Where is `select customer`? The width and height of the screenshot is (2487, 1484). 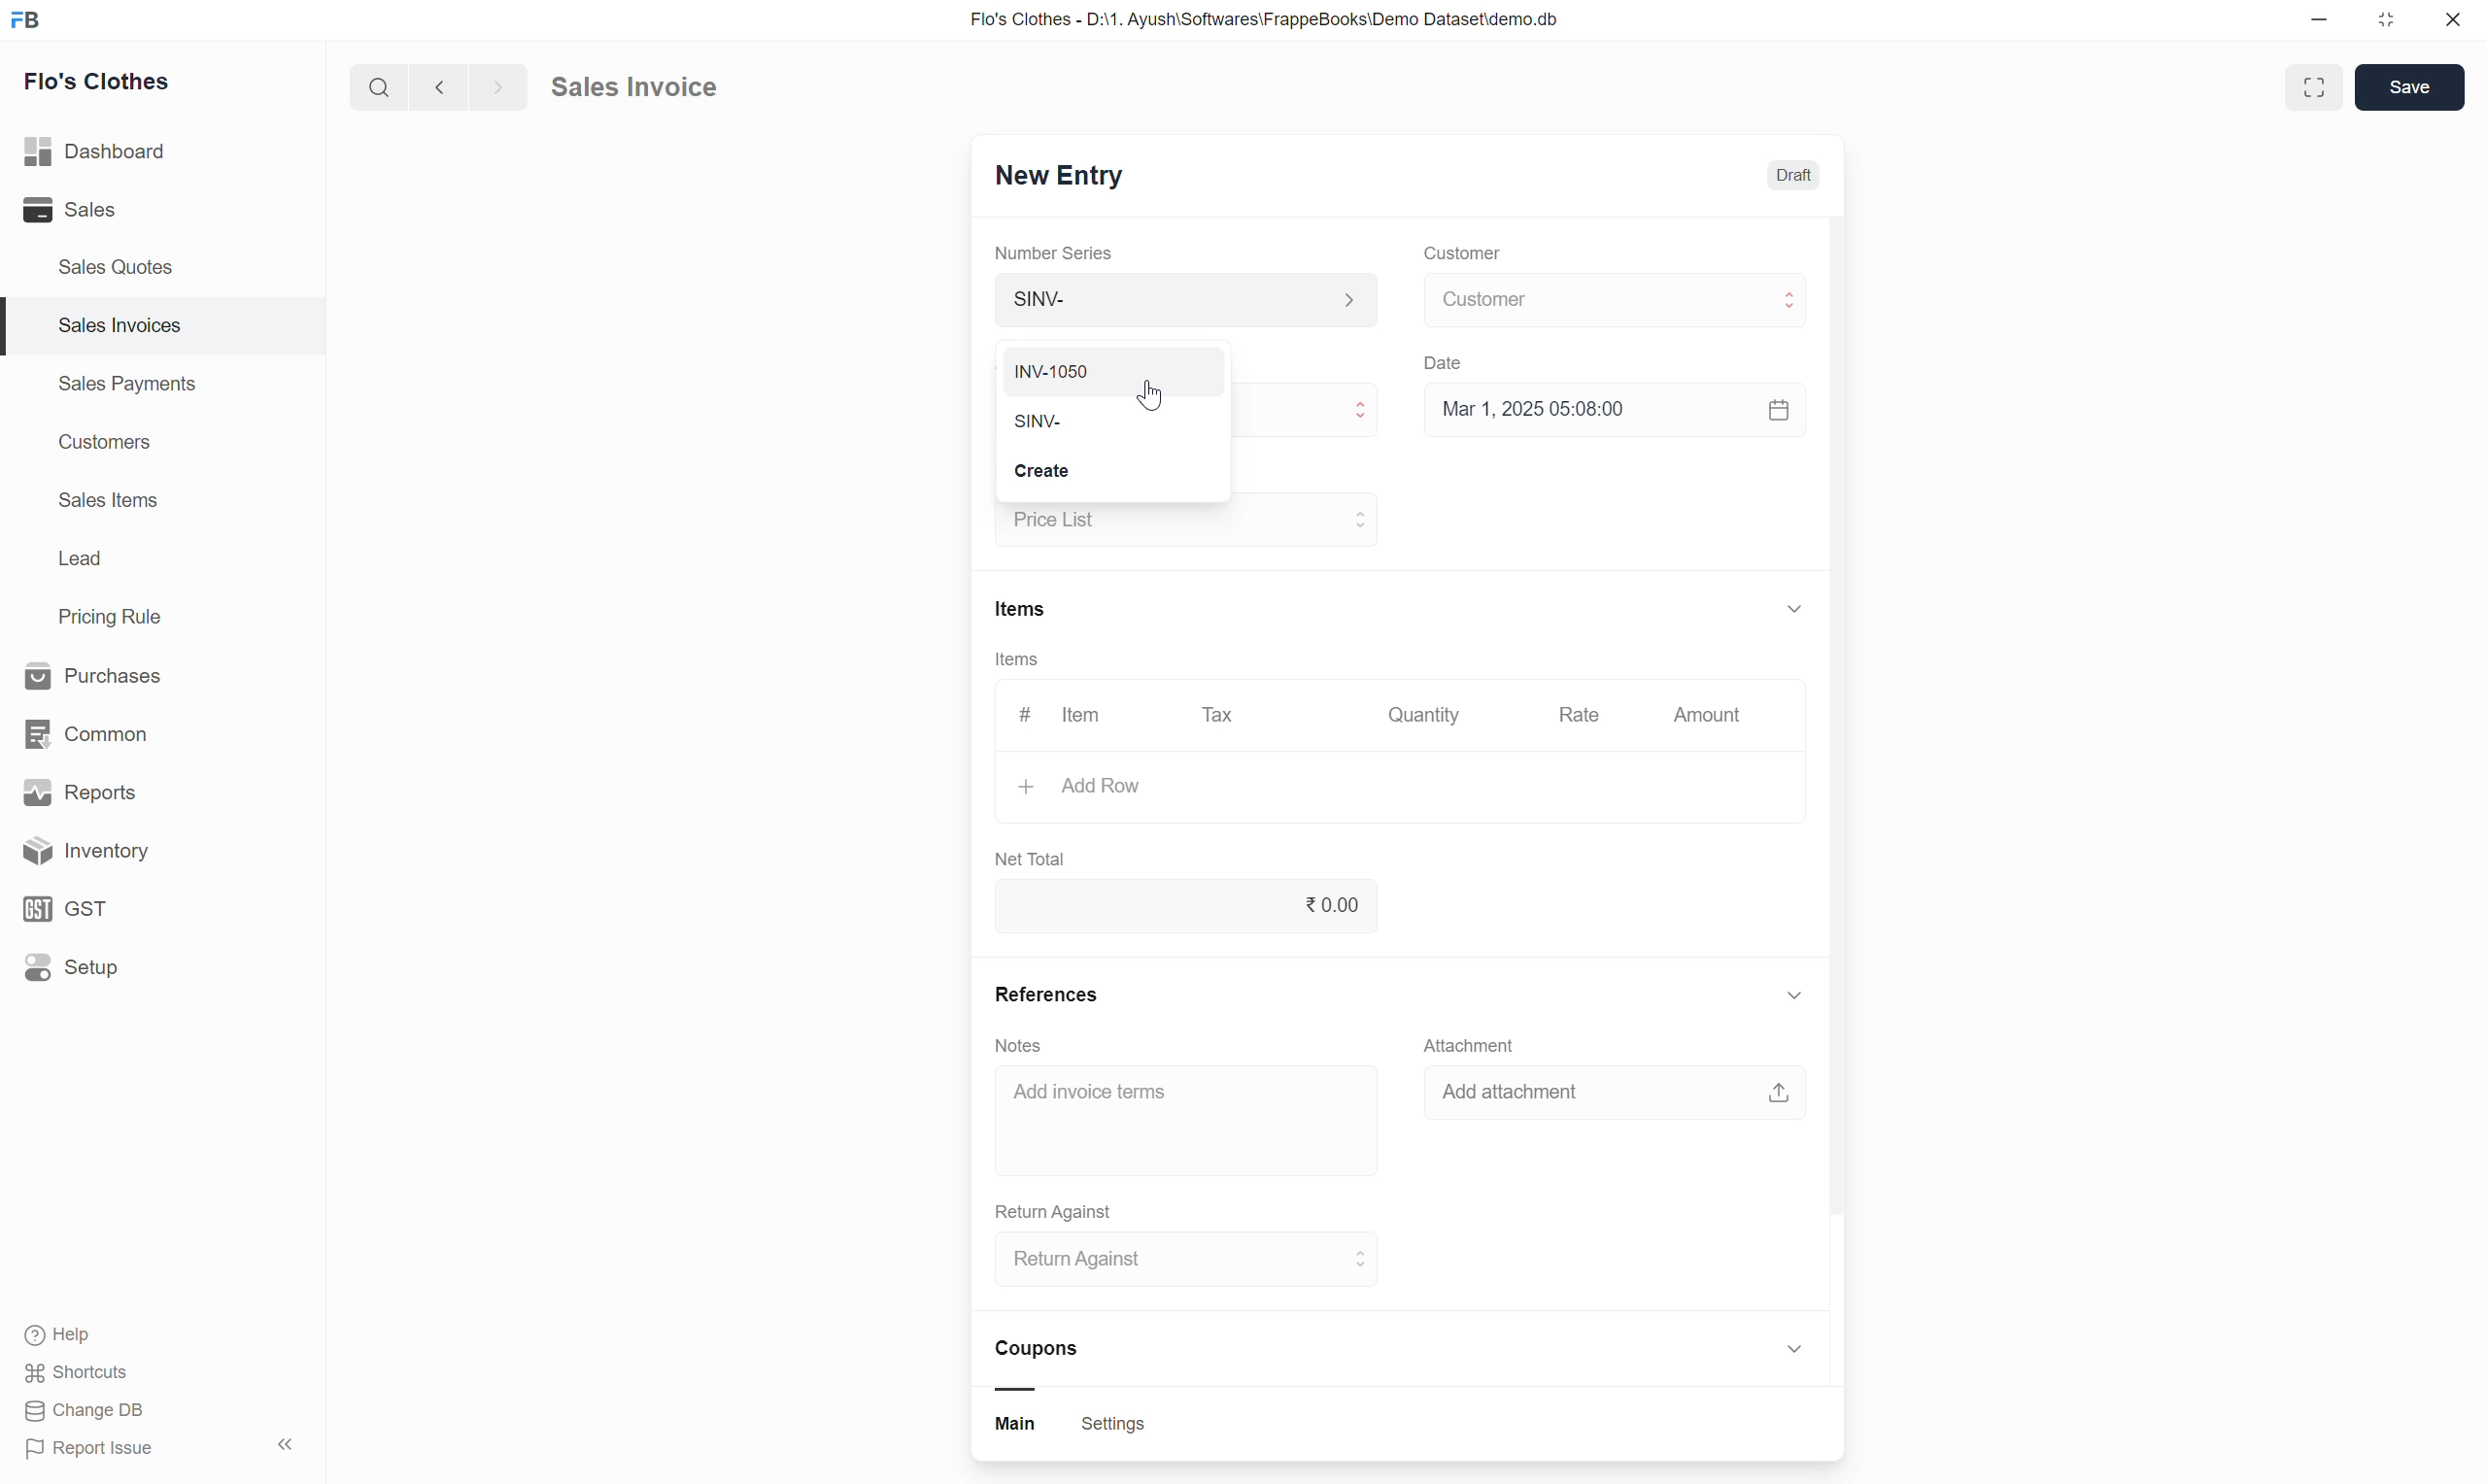
select customer is located at coordinates (1610, 303).